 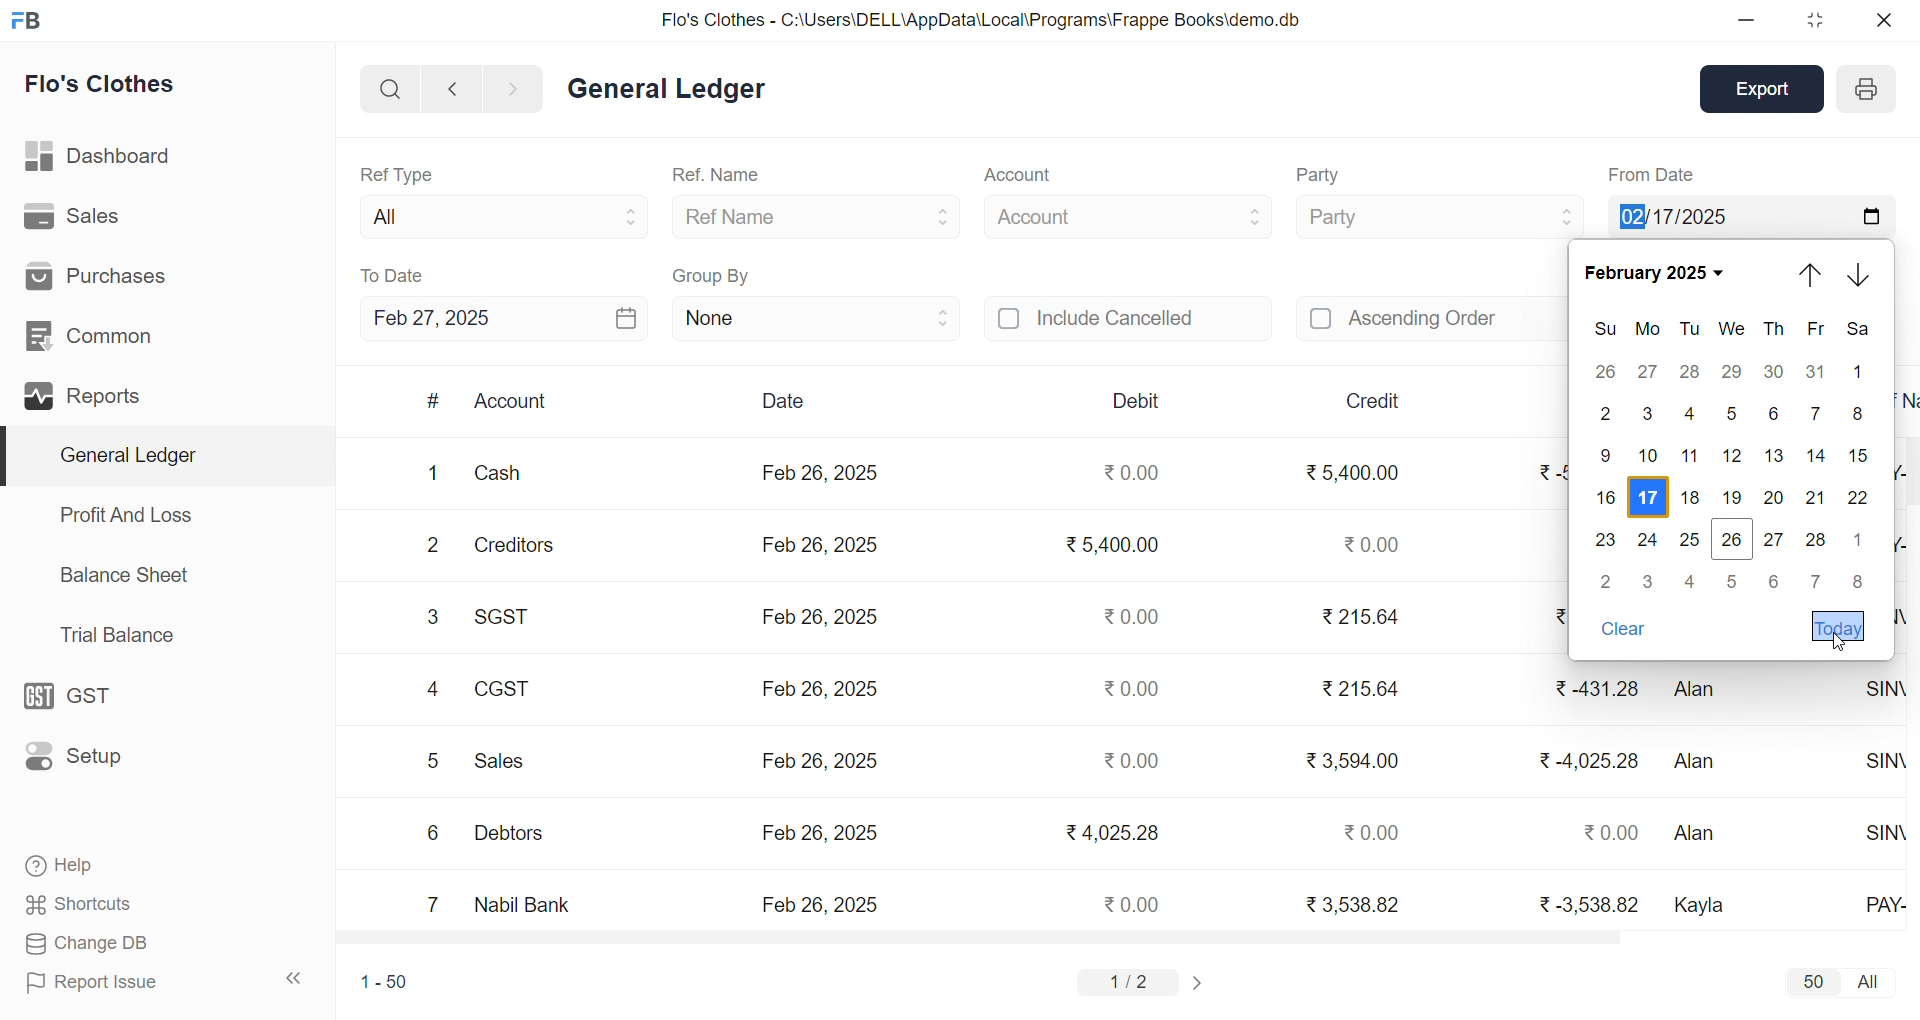 I want to click on ₹5,400.00, so click(x=1115, y=548).